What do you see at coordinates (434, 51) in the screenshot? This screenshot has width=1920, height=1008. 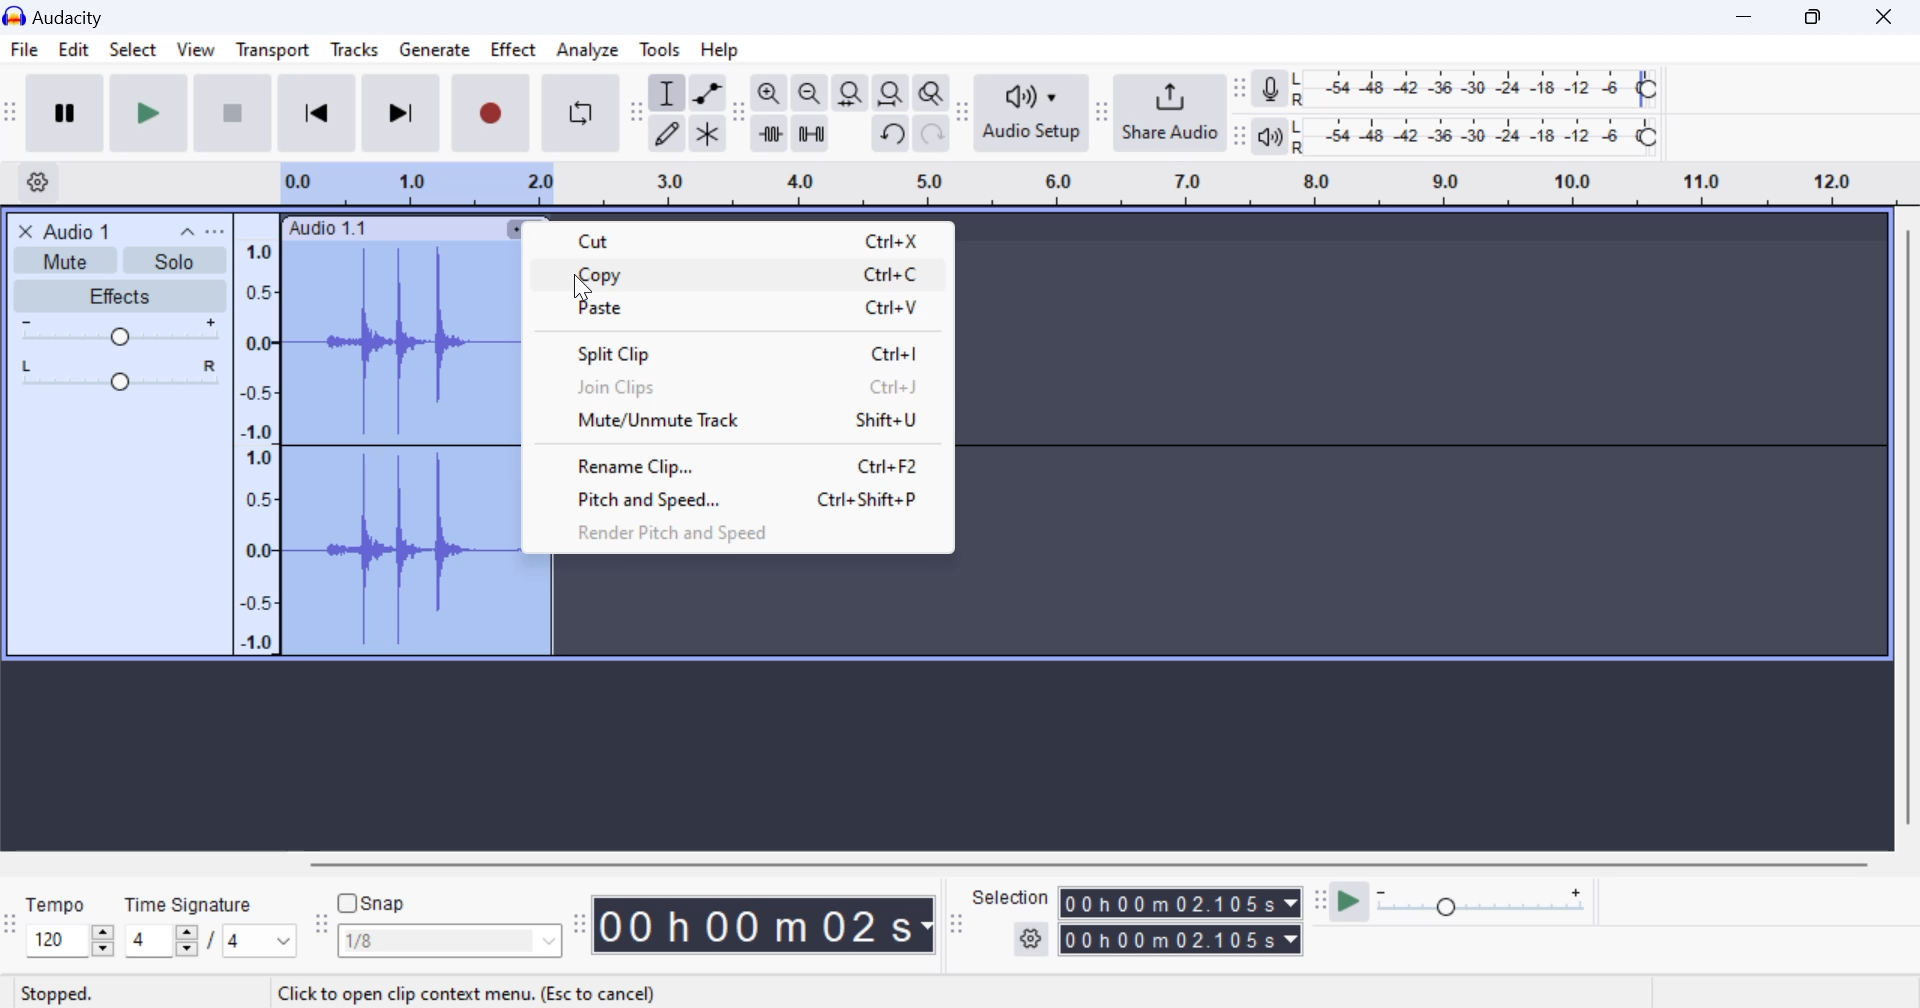 I see `Generate` at bounding box center [434, 51].